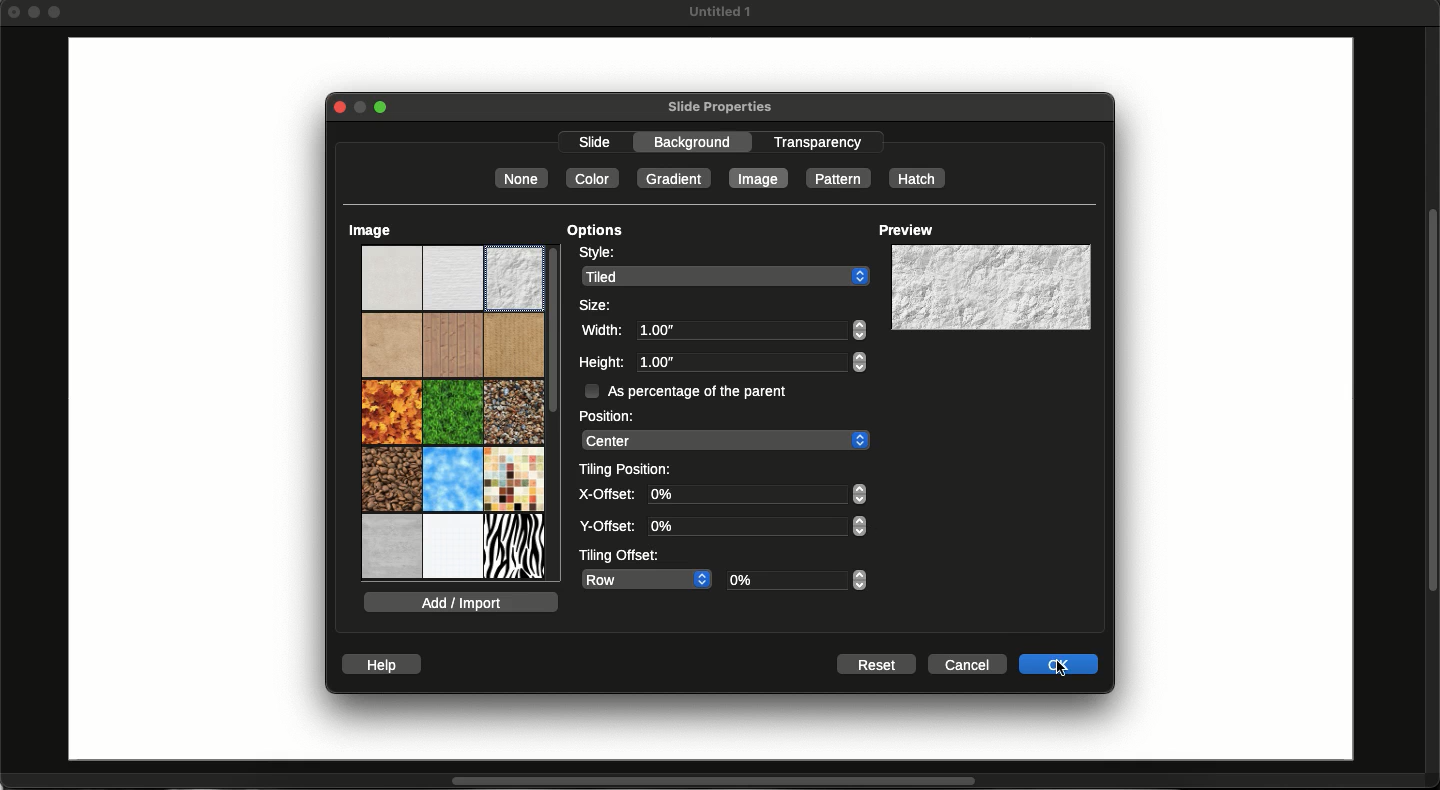 The width and height of the screenshot is (1440, 790). Describe the element at coordinates (601, 362) in the screenshot. I see `Height:` at that location.